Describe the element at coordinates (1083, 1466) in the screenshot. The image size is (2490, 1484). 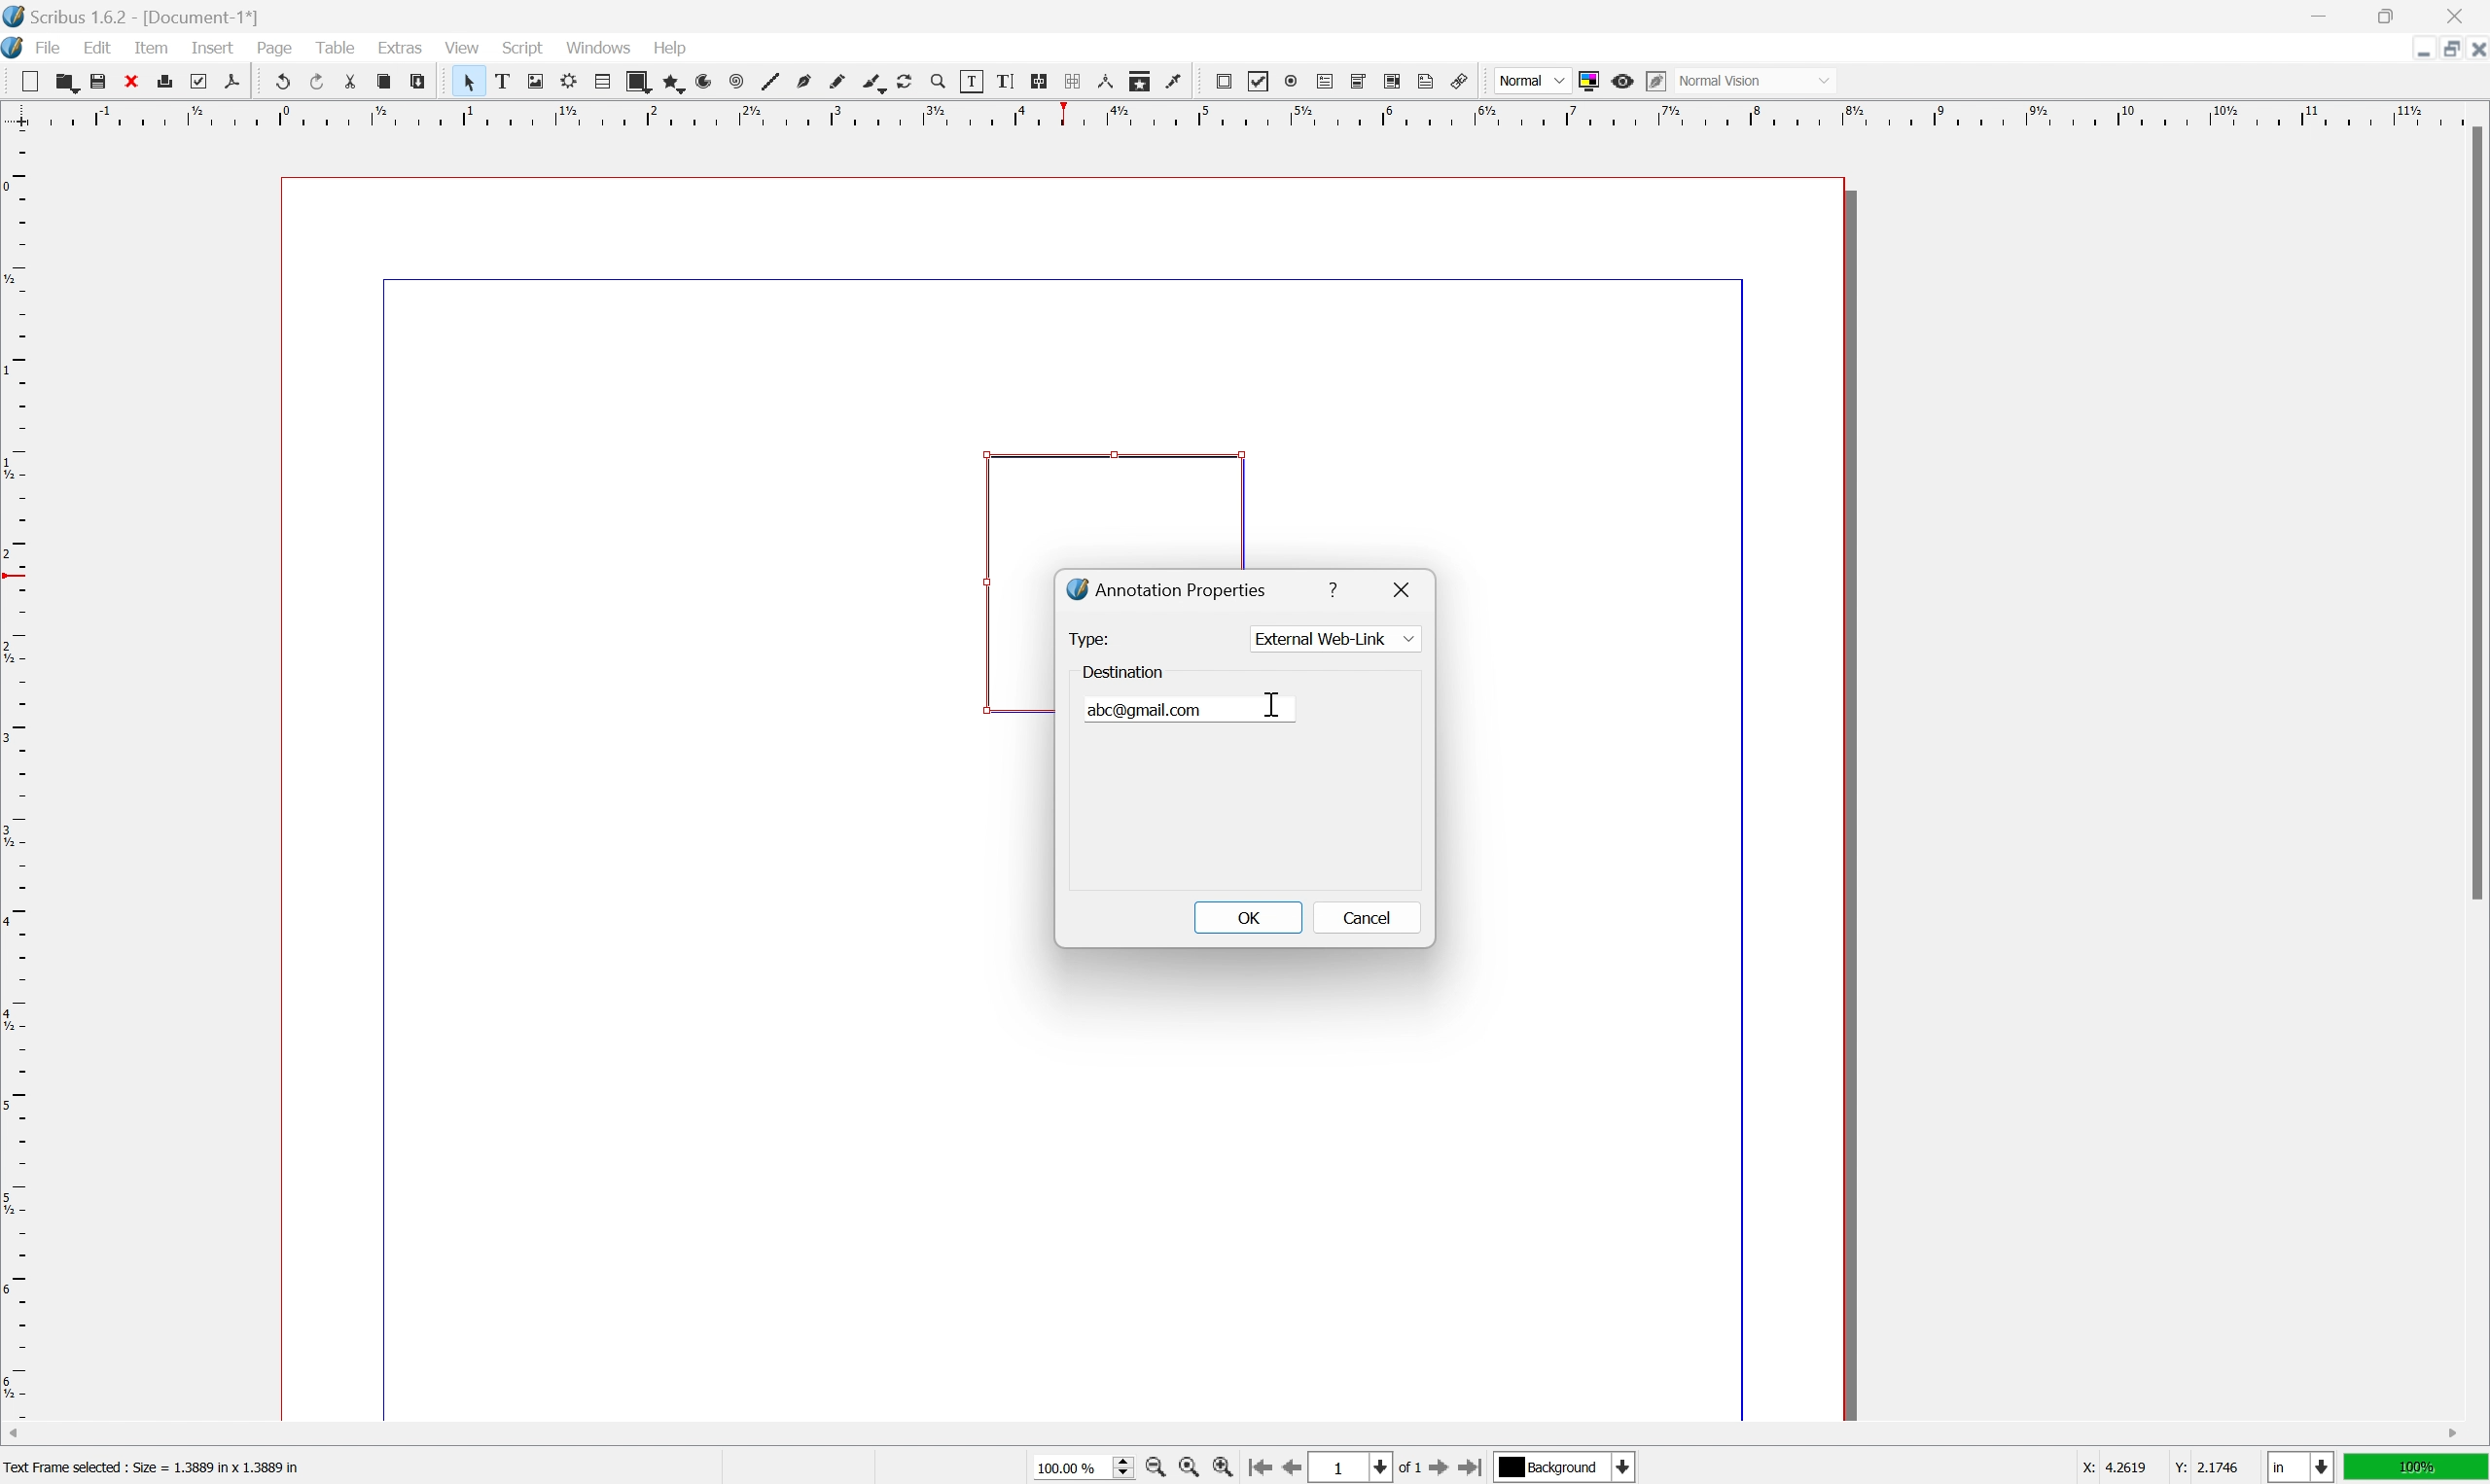
I see `select current zoom level` at that location.